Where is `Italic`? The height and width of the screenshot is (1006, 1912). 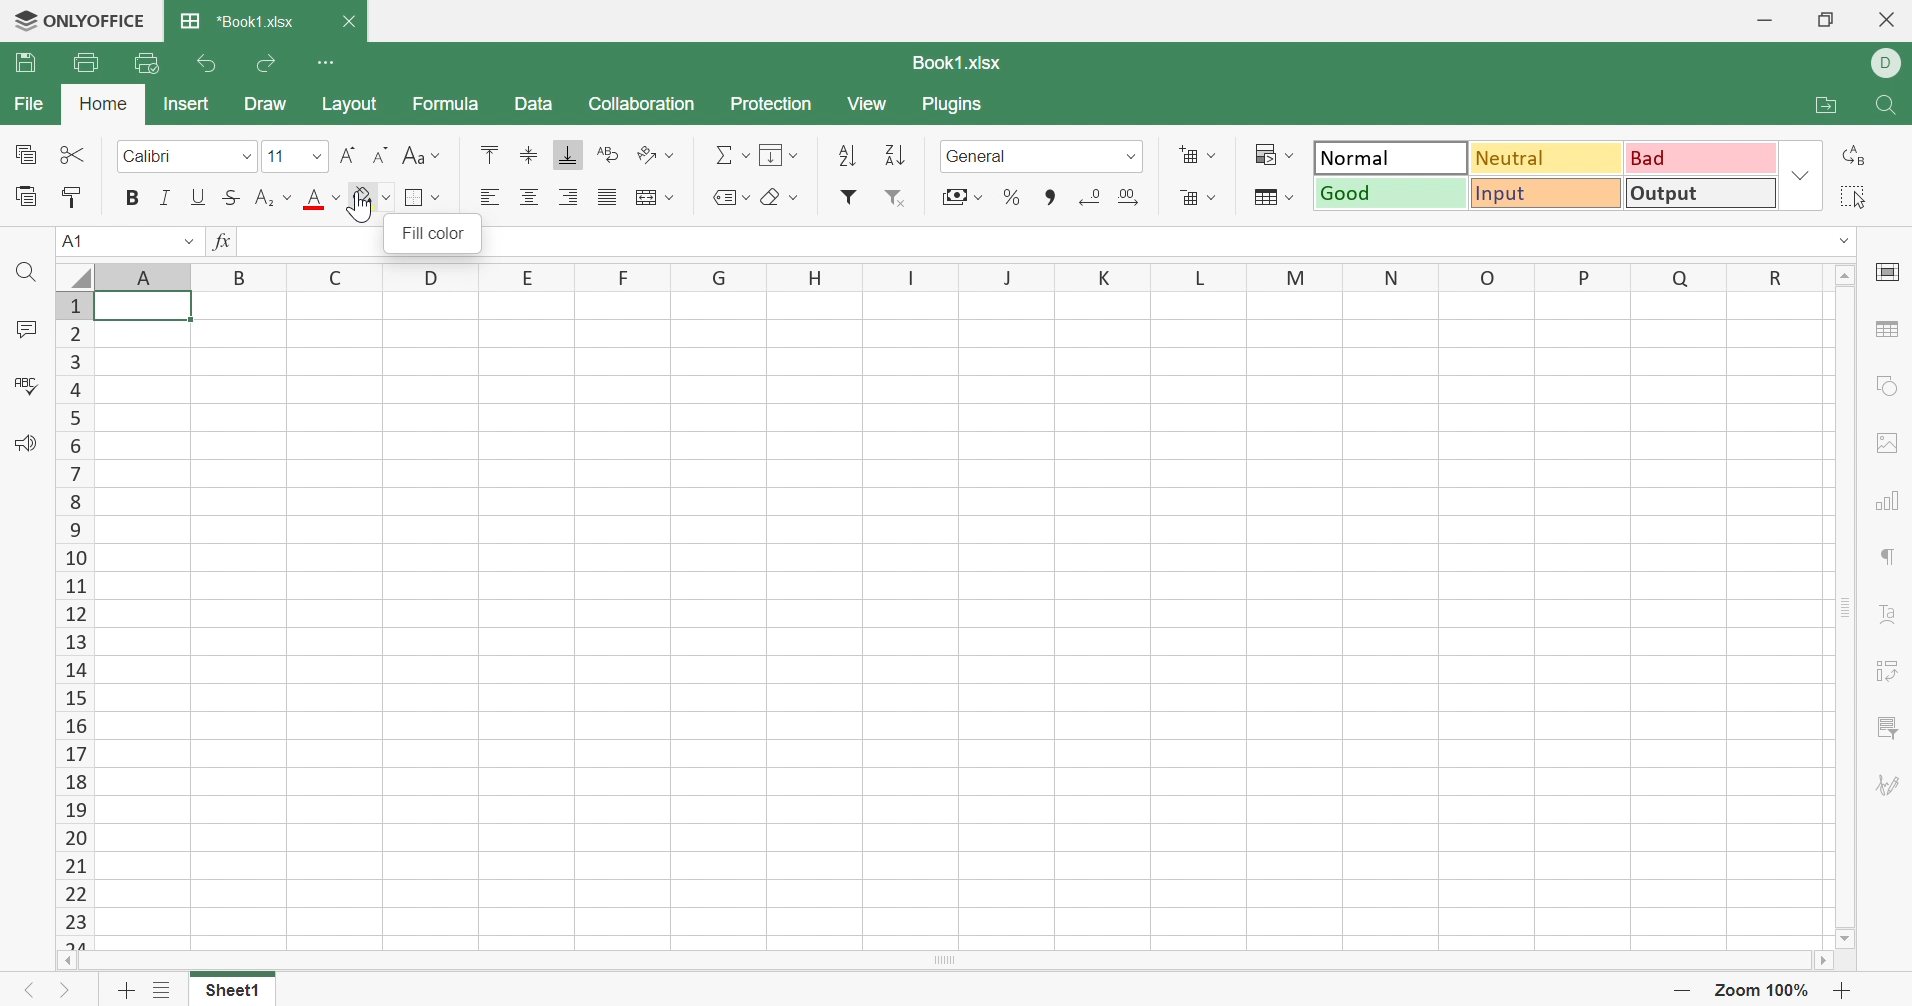 Italic is located at coordinates (164, 194).